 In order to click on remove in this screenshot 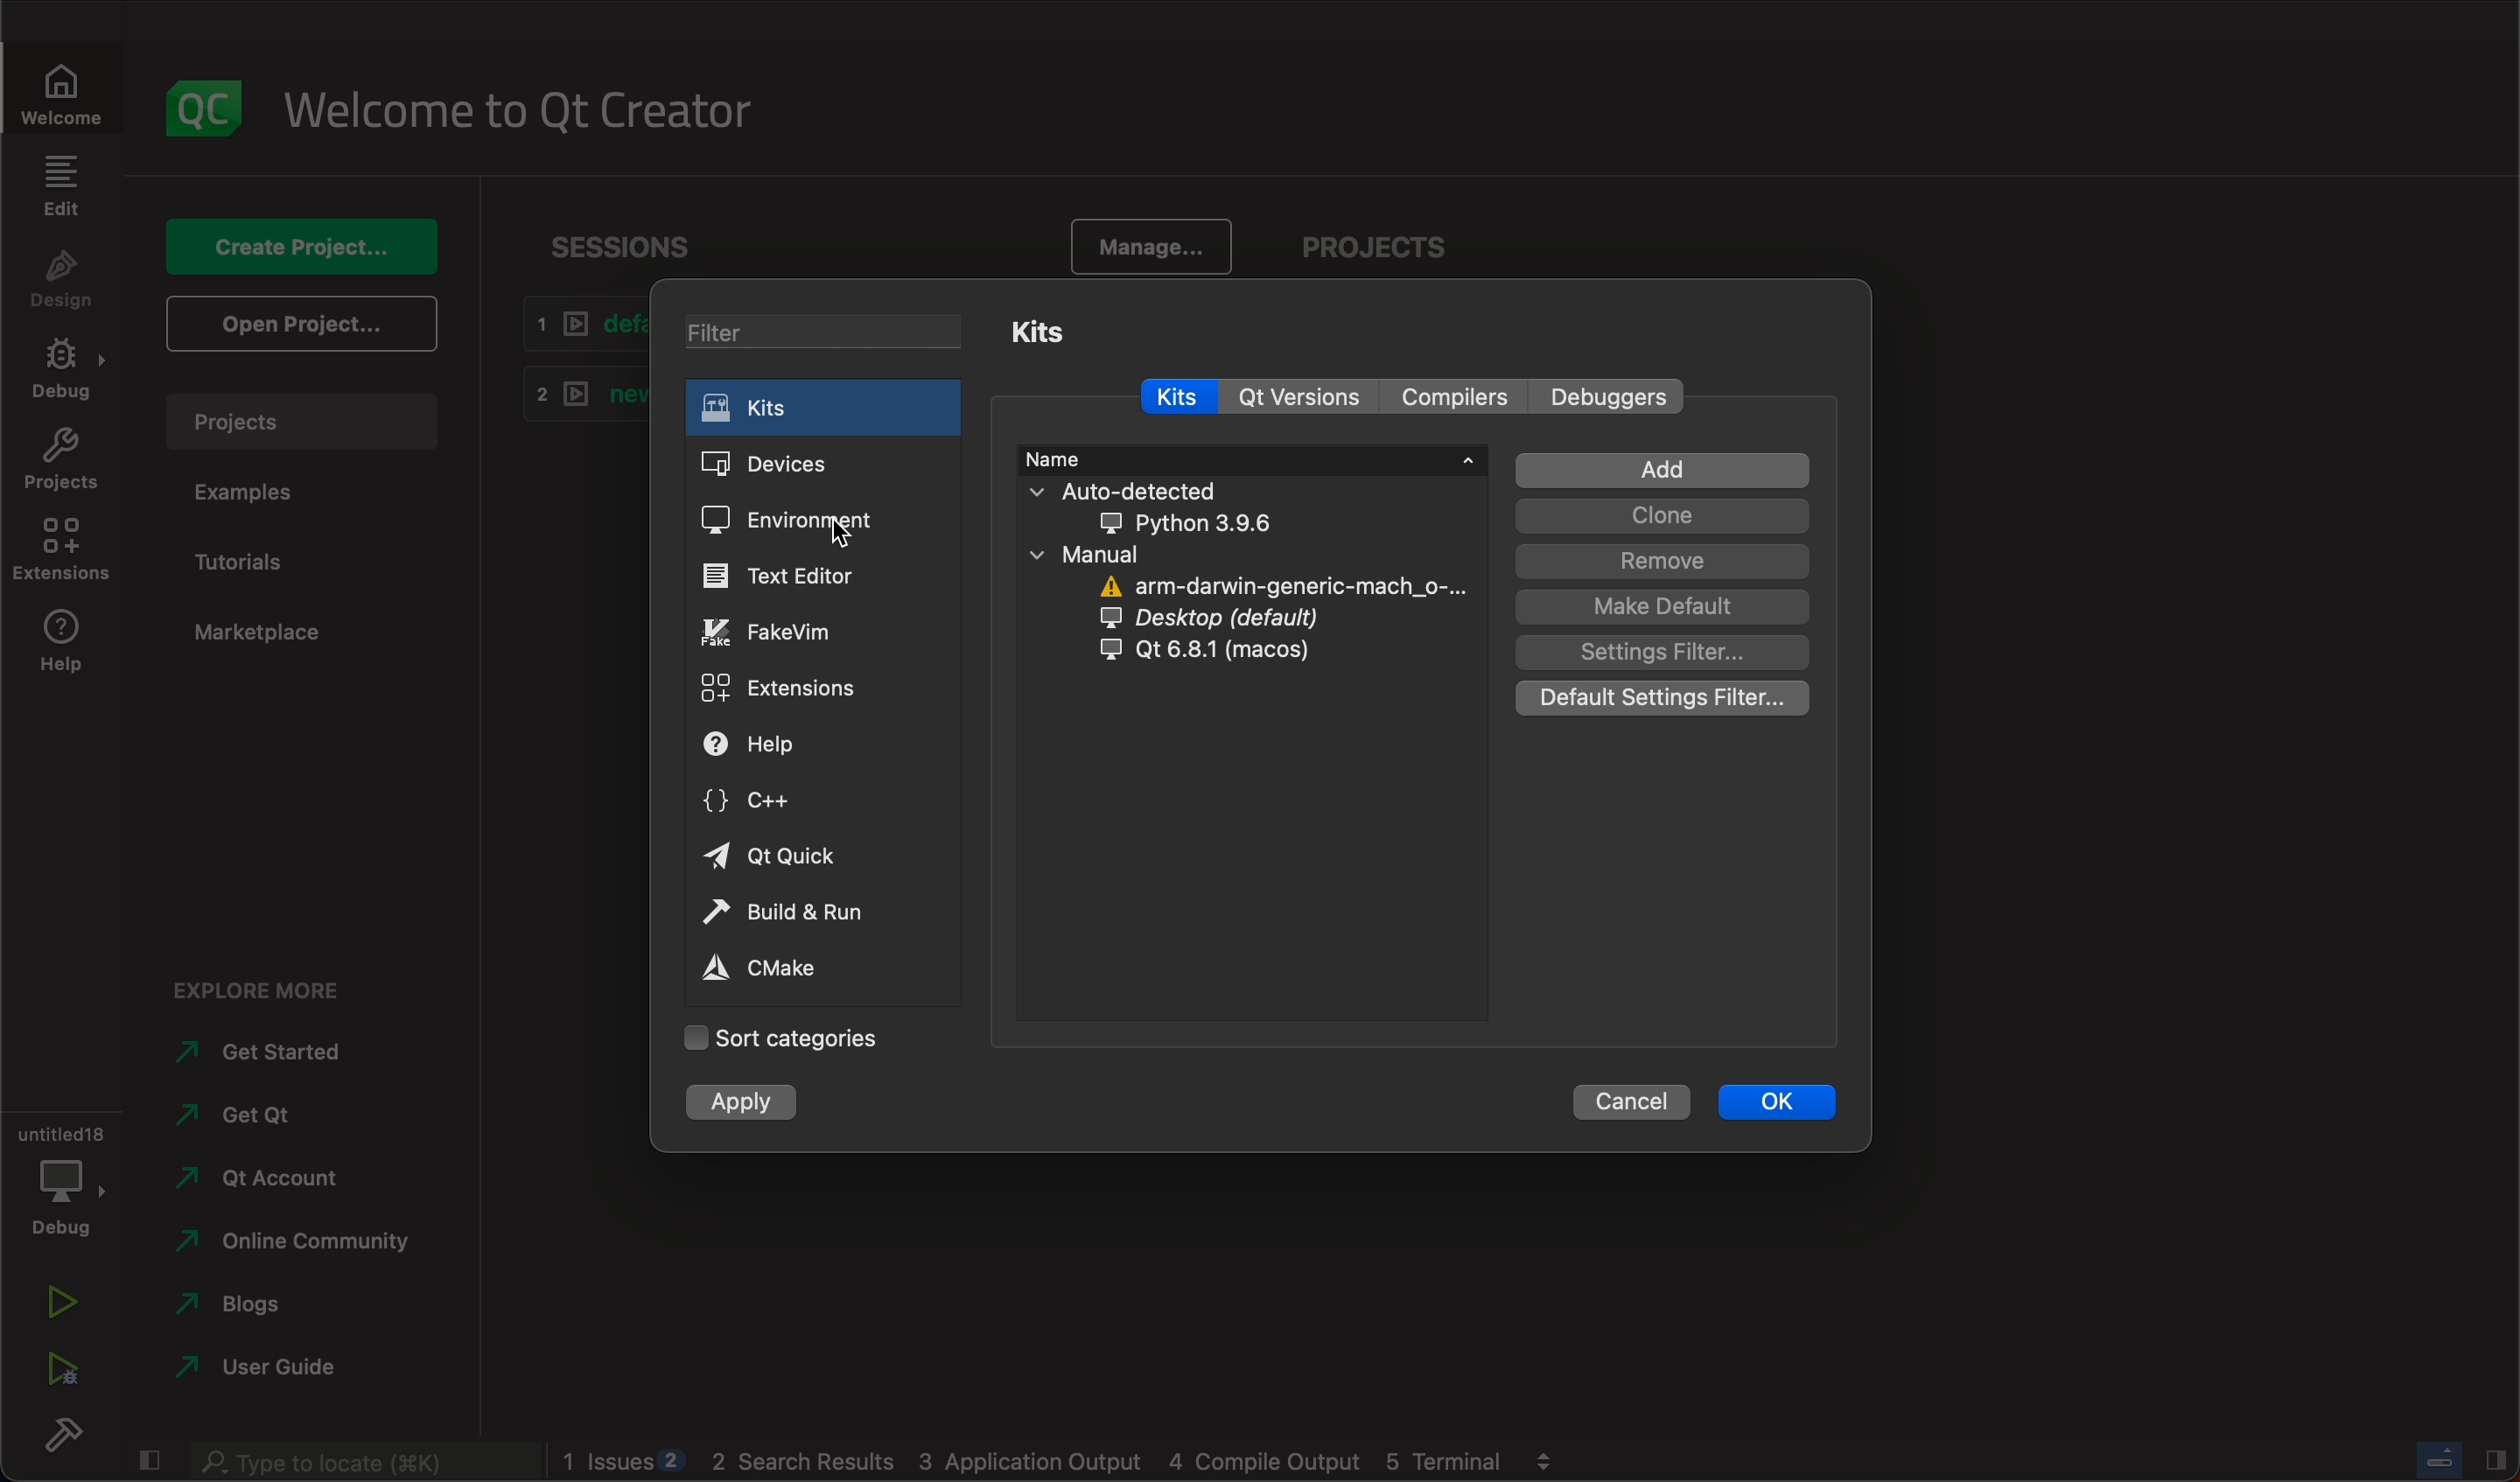, I will do `click(1661, 562)`.